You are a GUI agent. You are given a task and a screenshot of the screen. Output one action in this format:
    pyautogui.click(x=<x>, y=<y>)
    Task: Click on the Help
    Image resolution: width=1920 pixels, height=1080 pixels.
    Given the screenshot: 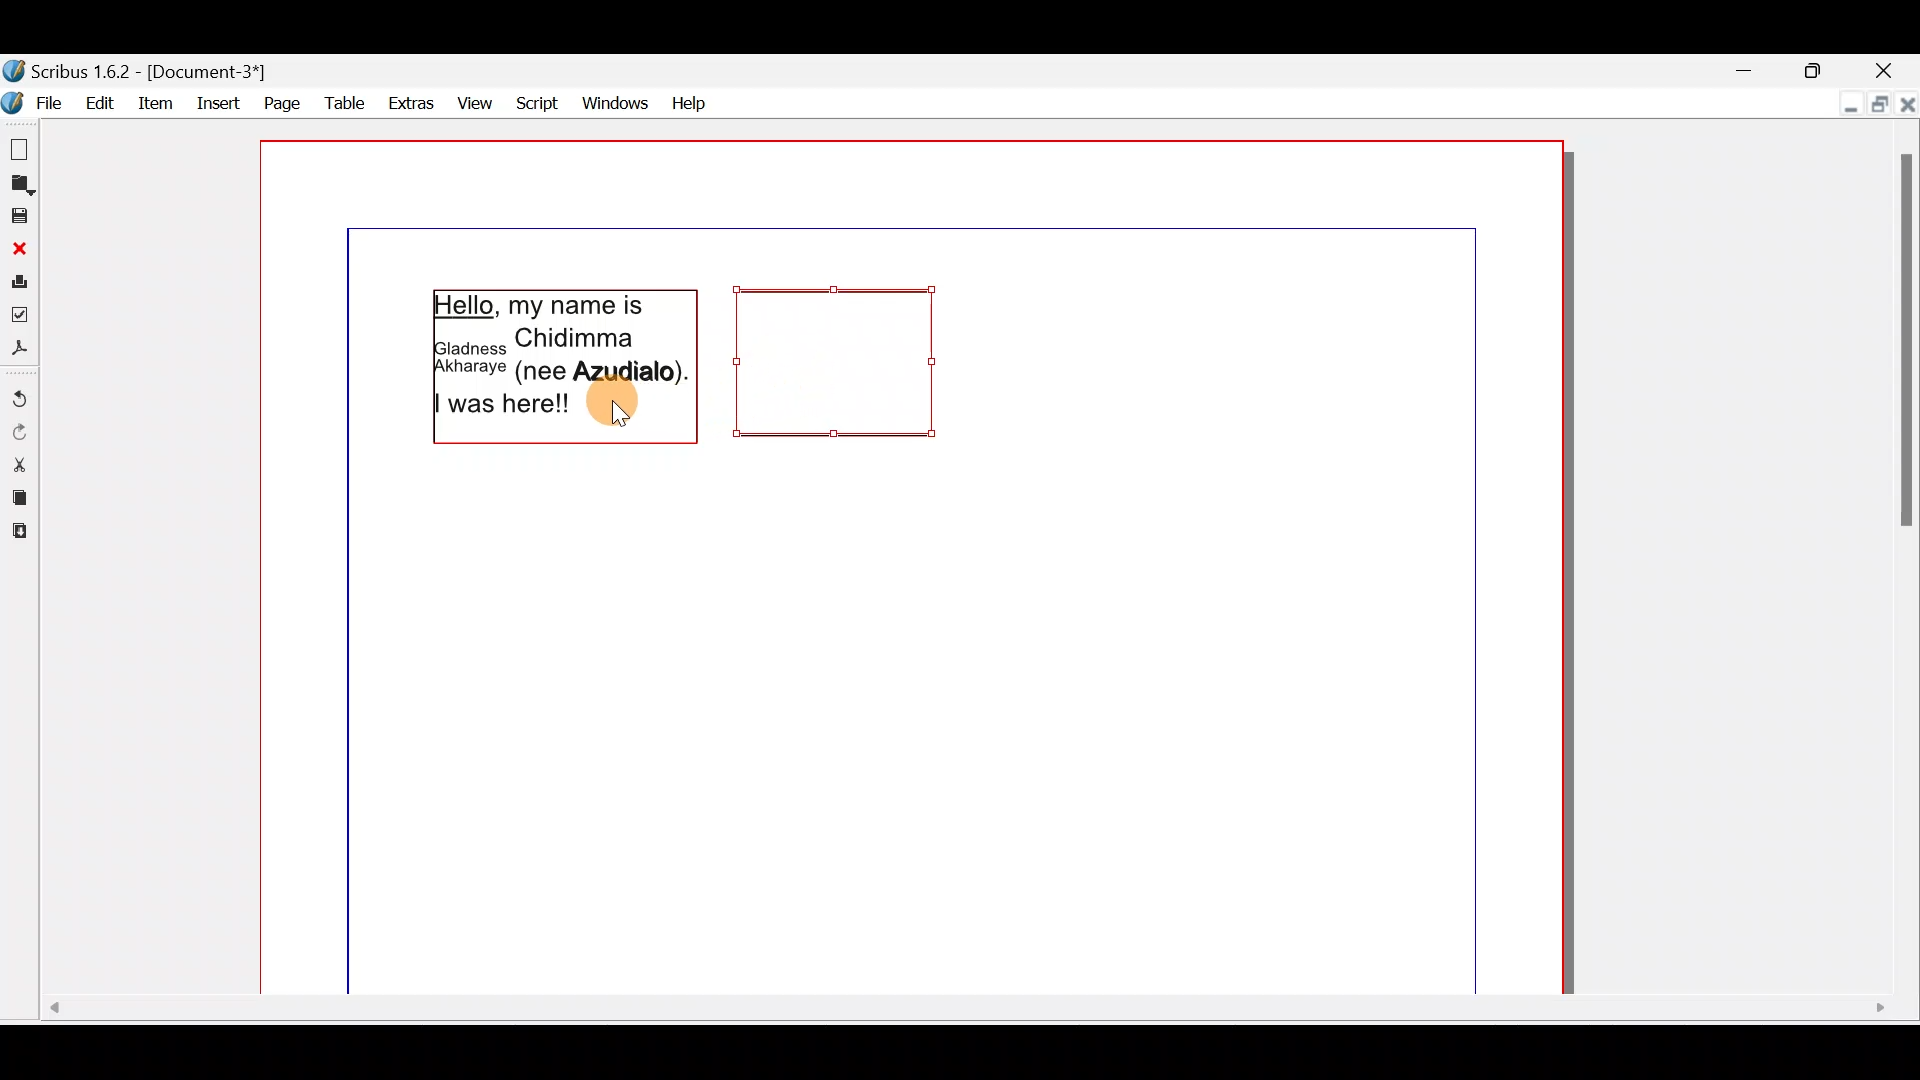 What is the action you would take?
    pyautogui.click(x=691, y=101)
    